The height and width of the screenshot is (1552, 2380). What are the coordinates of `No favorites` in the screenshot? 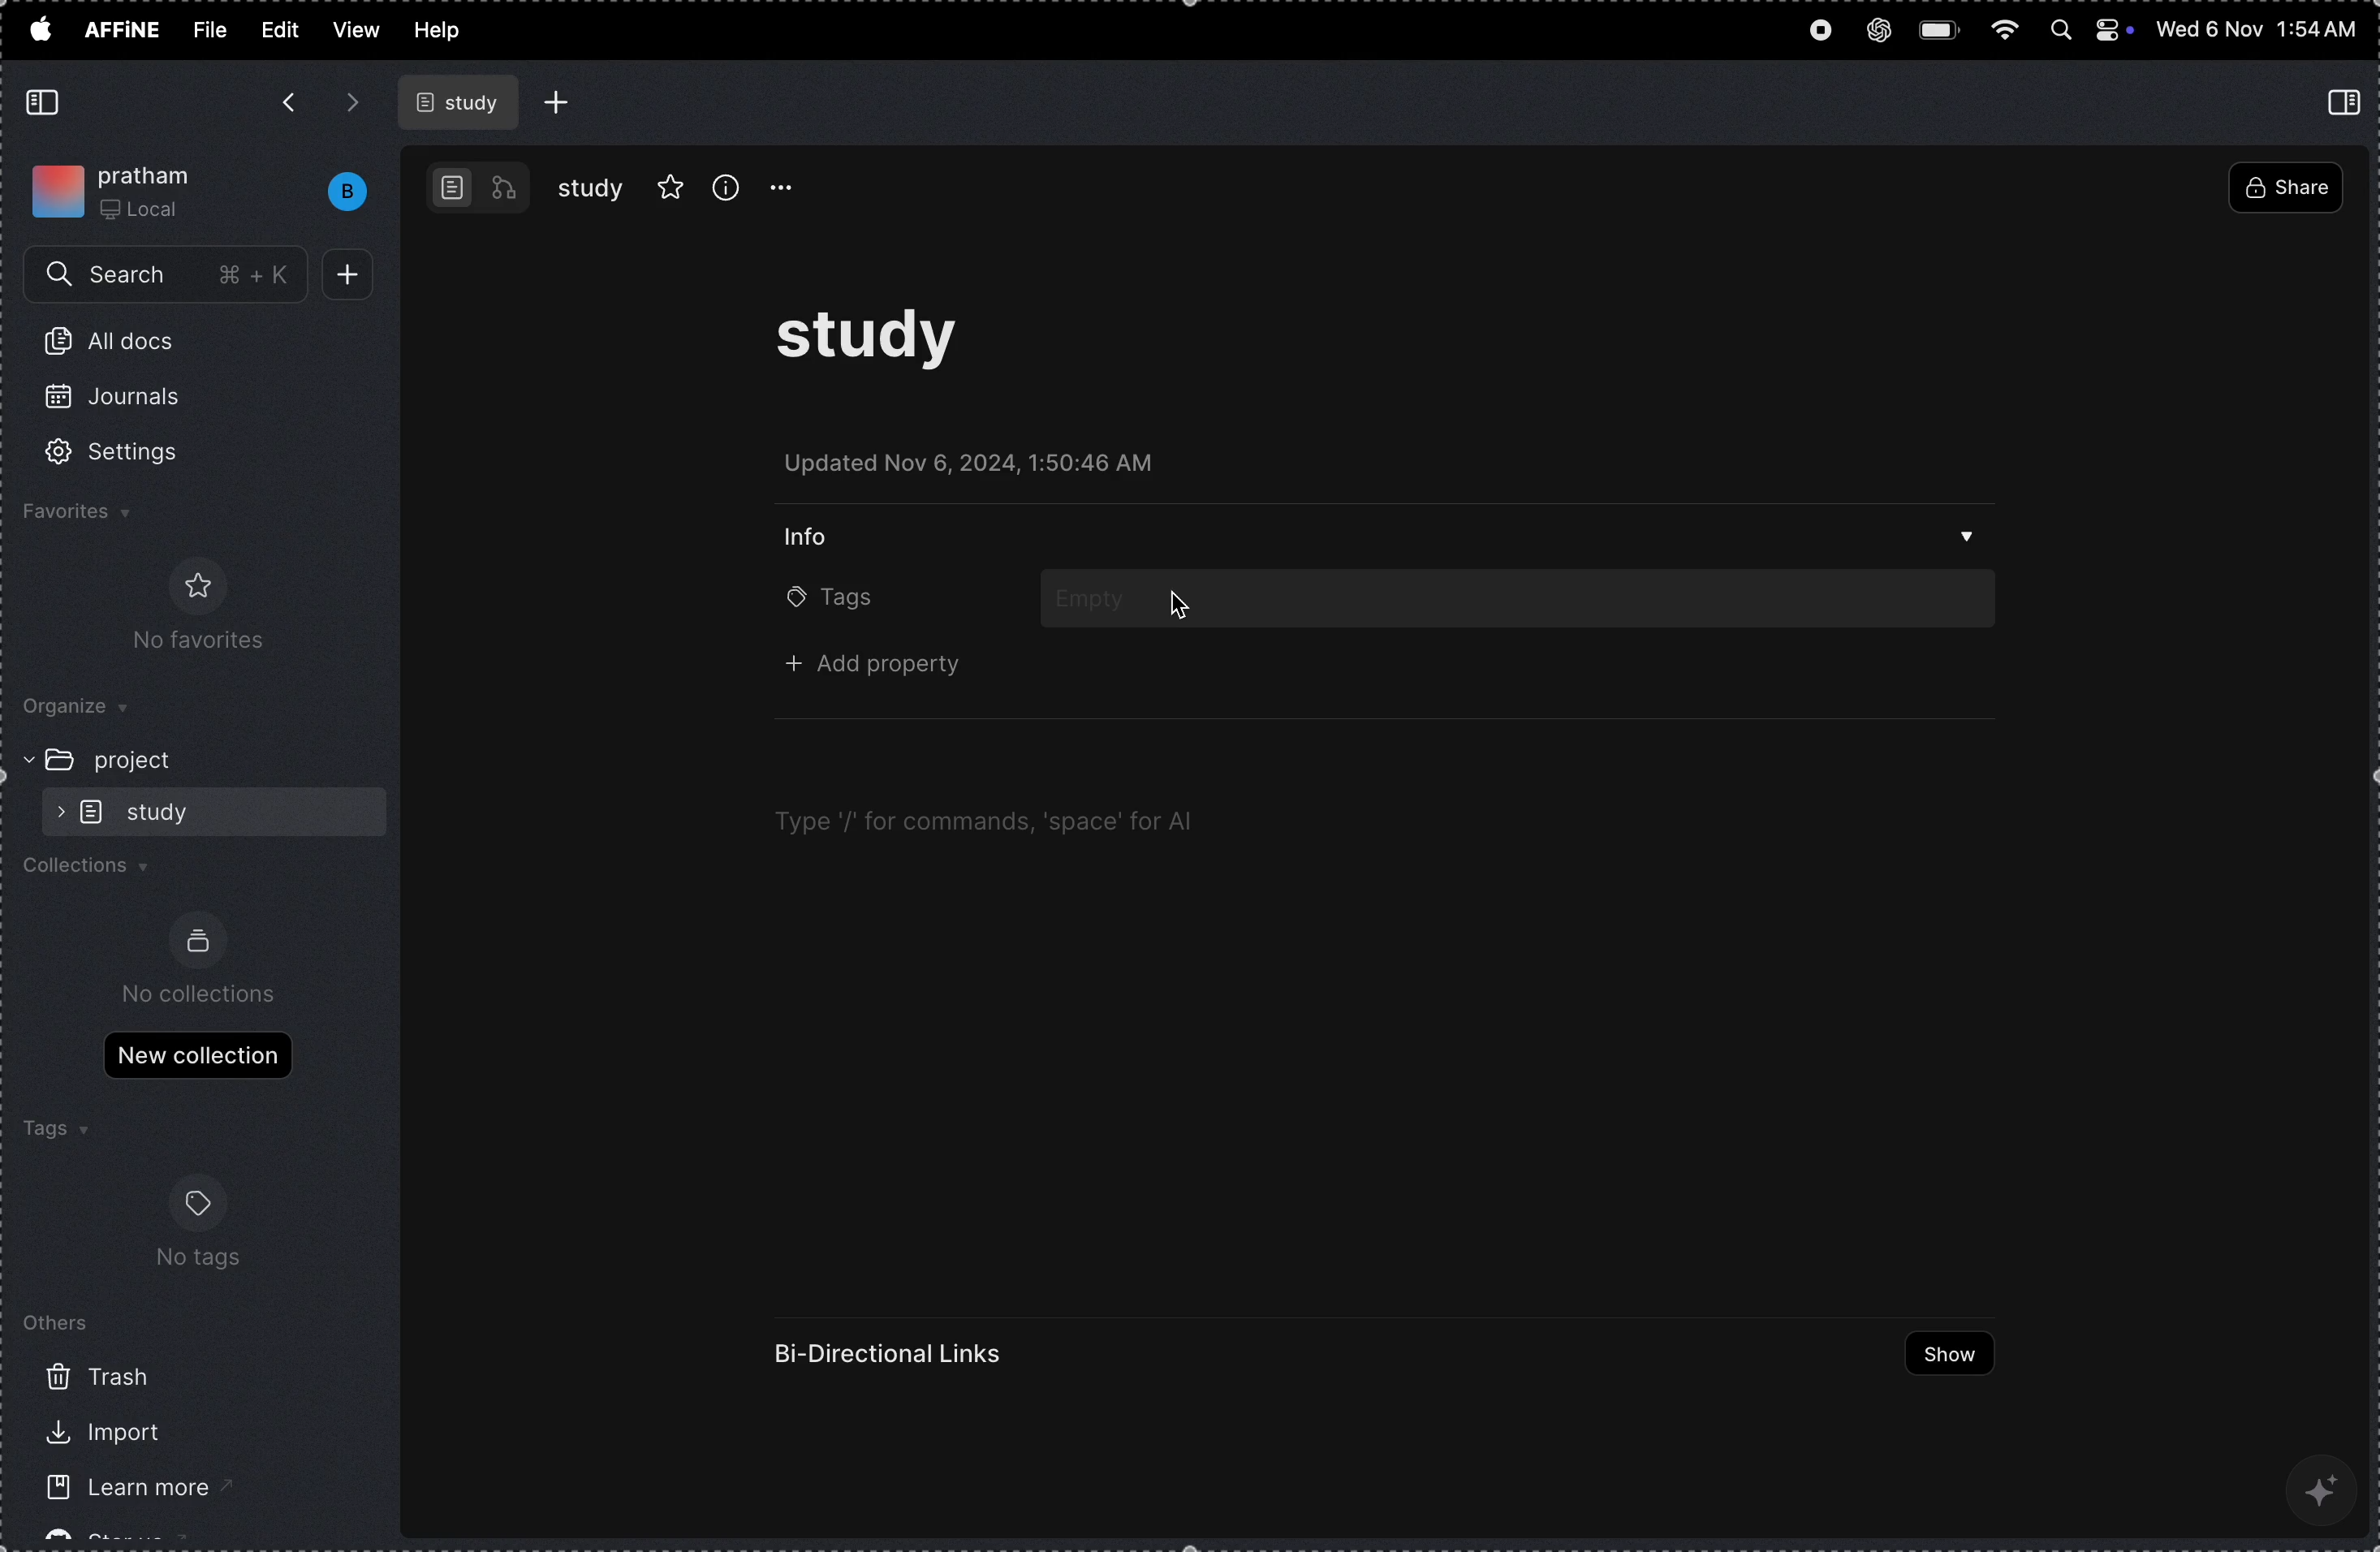 It's located at (187, 643).